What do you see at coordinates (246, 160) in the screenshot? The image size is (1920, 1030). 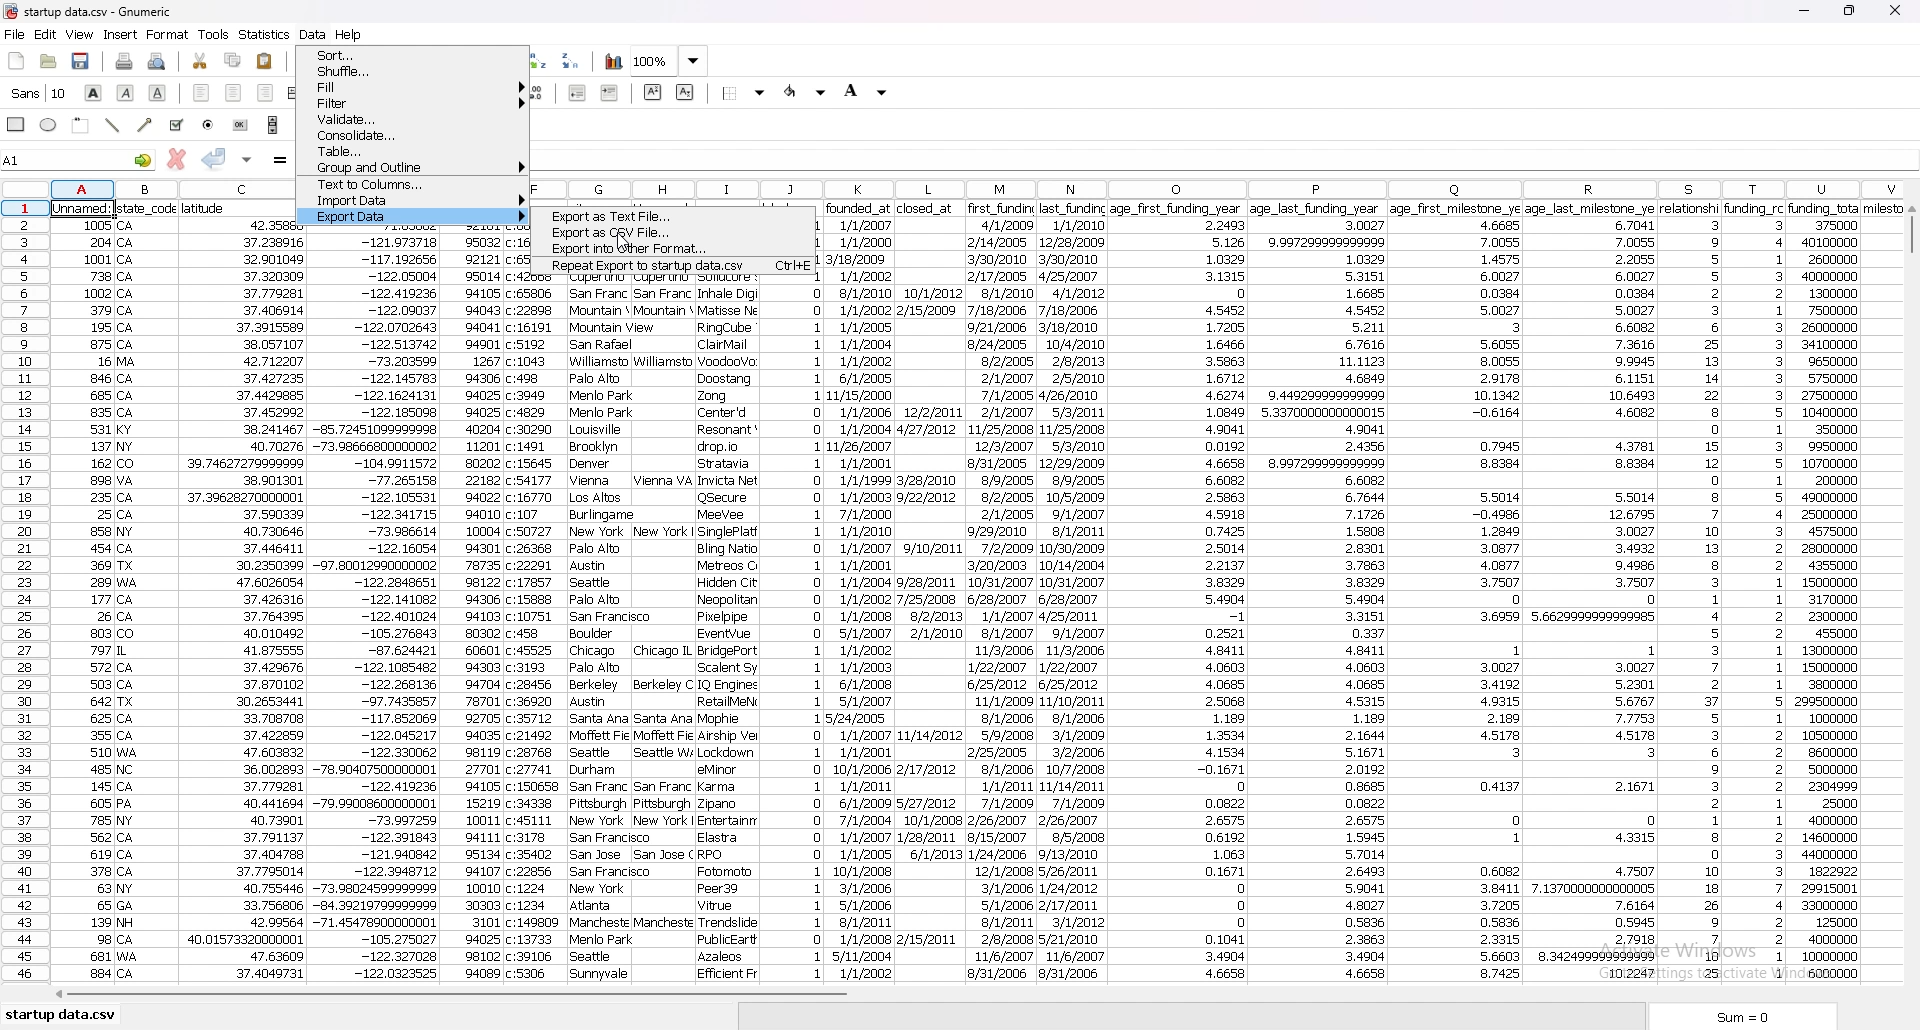 I see `accept changes in multple cell` at bounding box center [246, 160].